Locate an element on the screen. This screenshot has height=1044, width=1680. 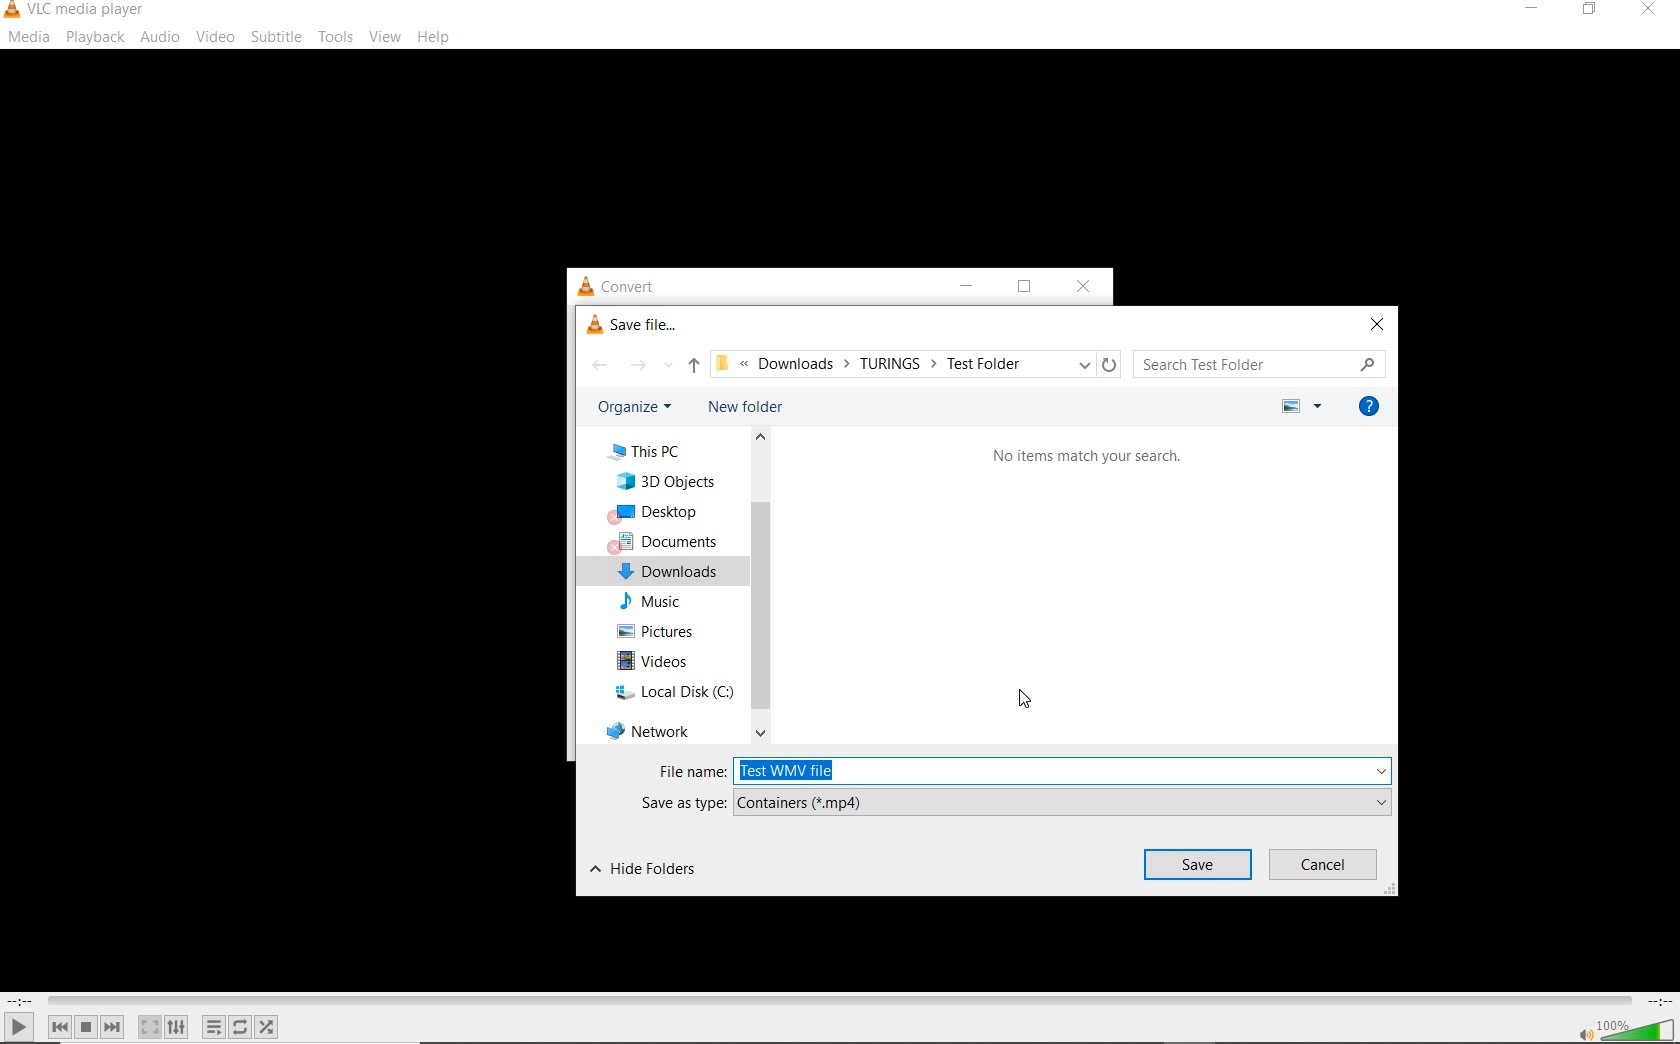
save is located at coordinates (1198, 864).